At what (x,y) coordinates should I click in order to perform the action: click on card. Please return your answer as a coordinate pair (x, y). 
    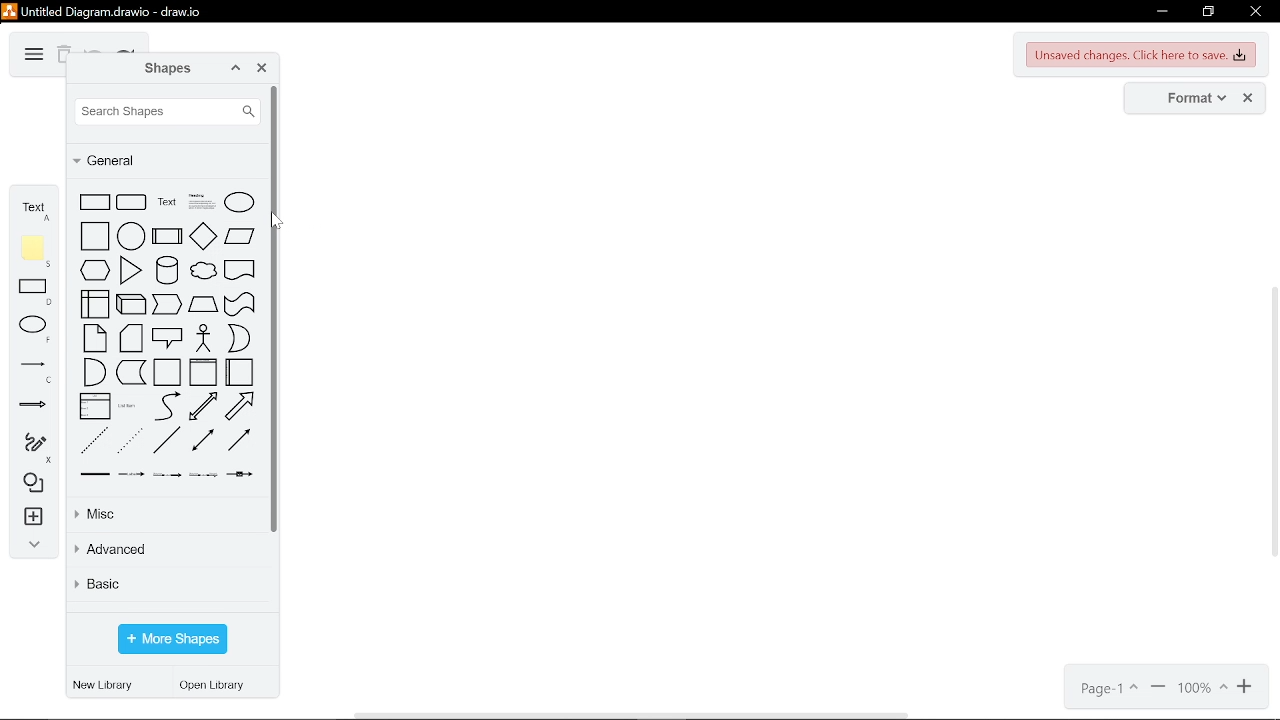
    Looking at the image, I should click on (131, 338).